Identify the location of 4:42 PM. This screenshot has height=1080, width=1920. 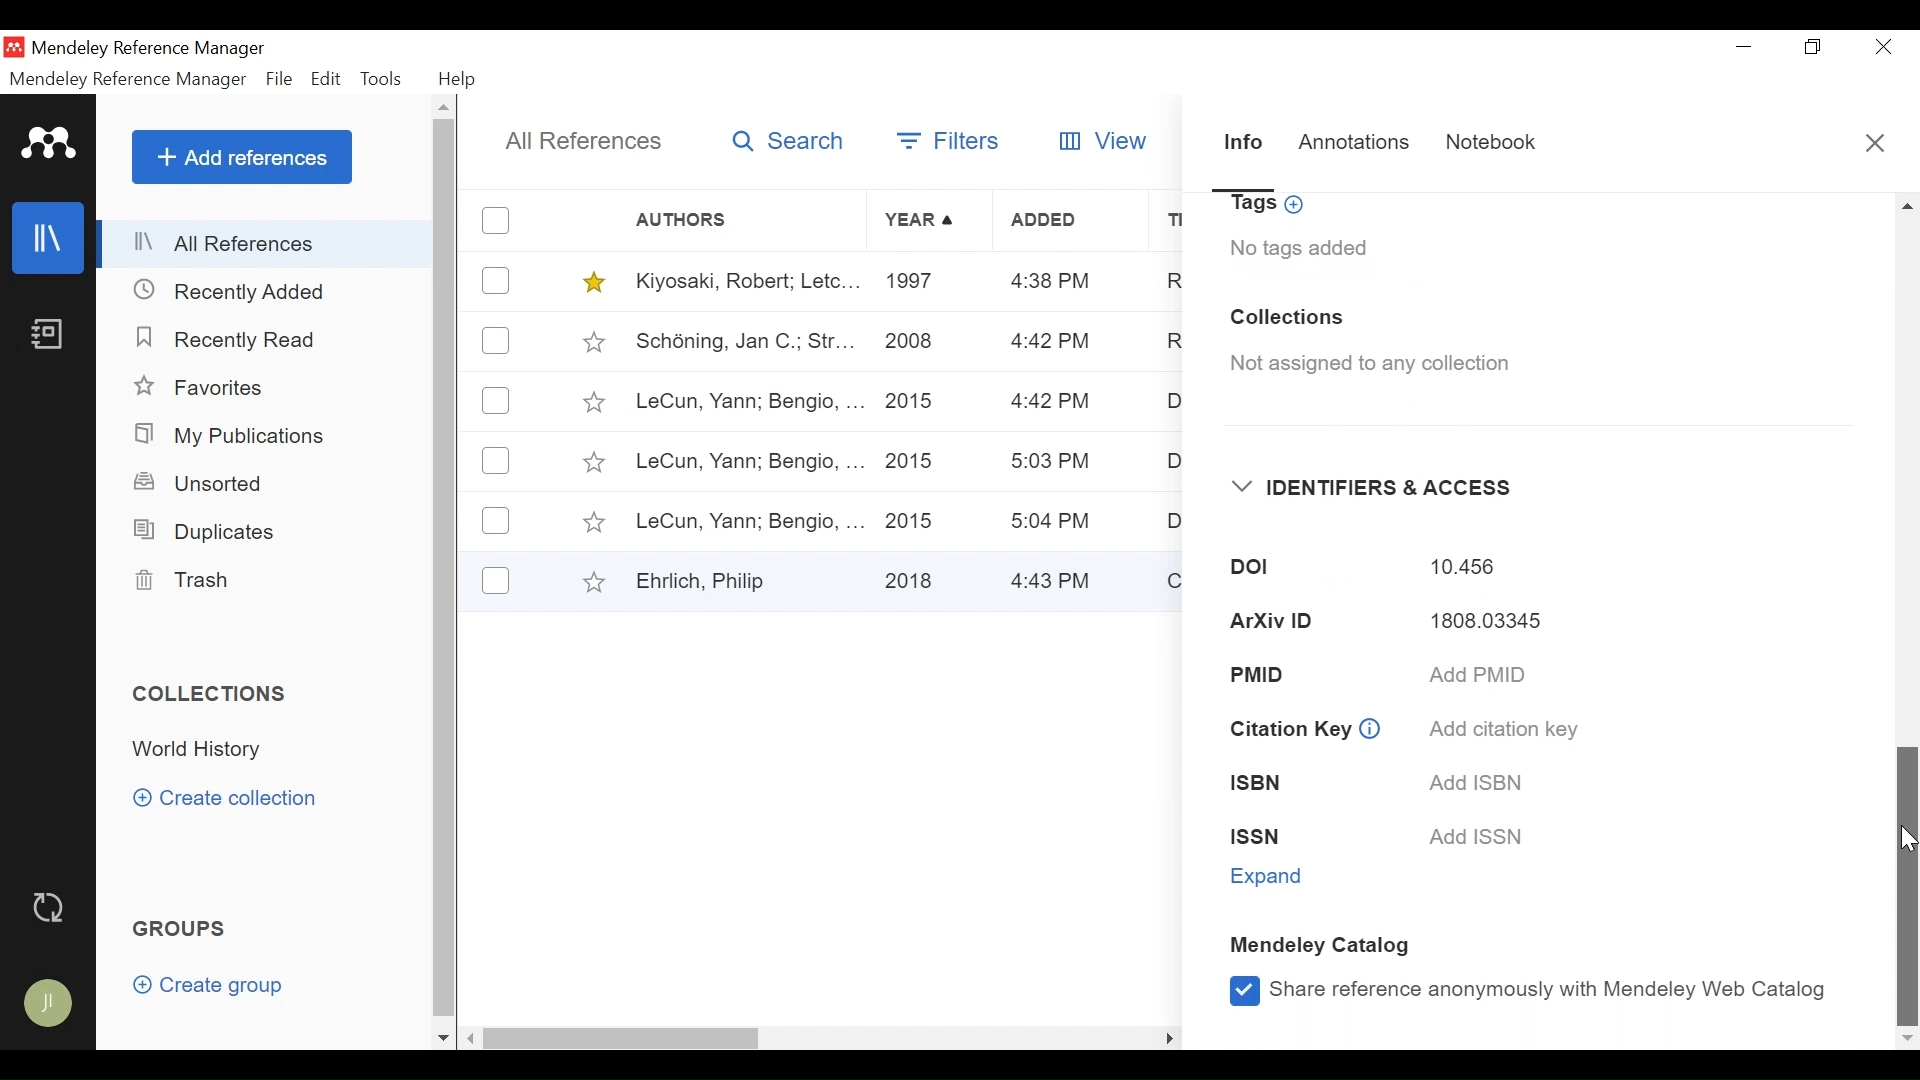
(1050, 343).